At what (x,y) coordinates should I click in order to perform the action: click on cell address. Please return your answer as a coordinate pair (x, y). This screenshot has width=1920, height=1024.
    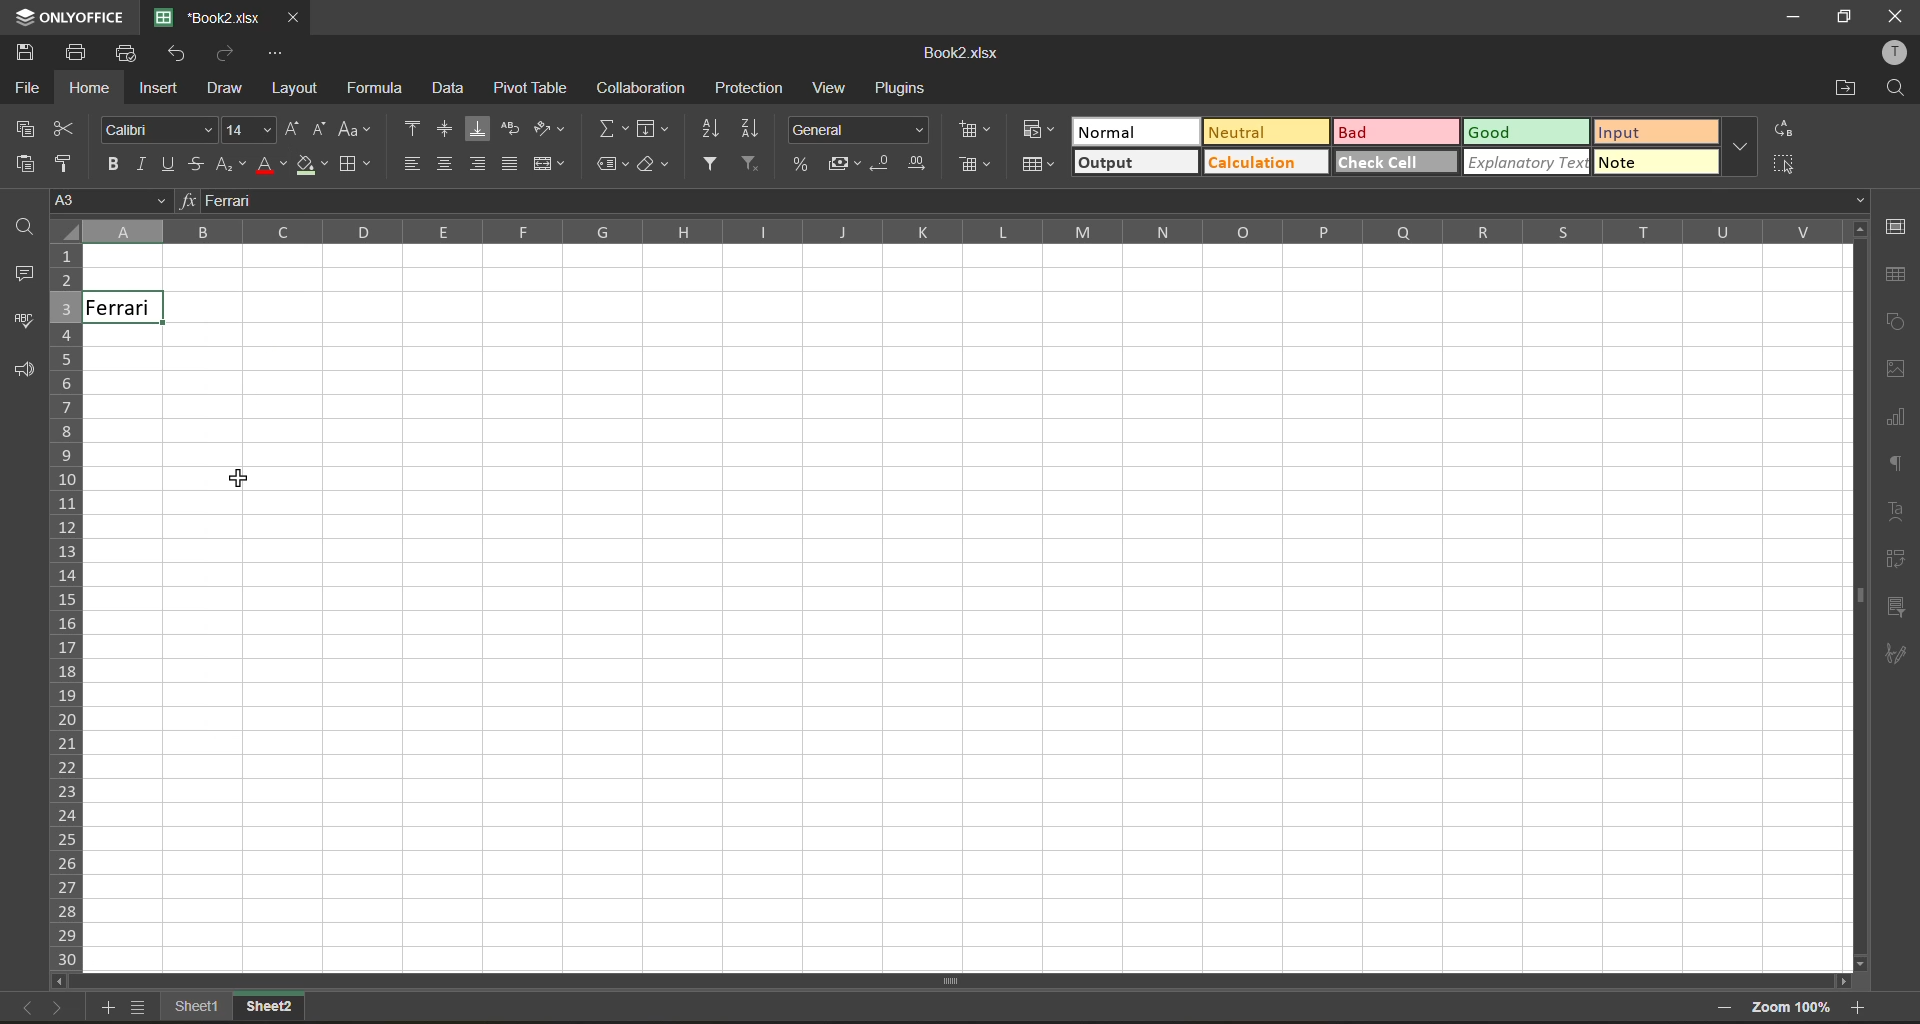
    Looking at the image, I should click on (109, 201).